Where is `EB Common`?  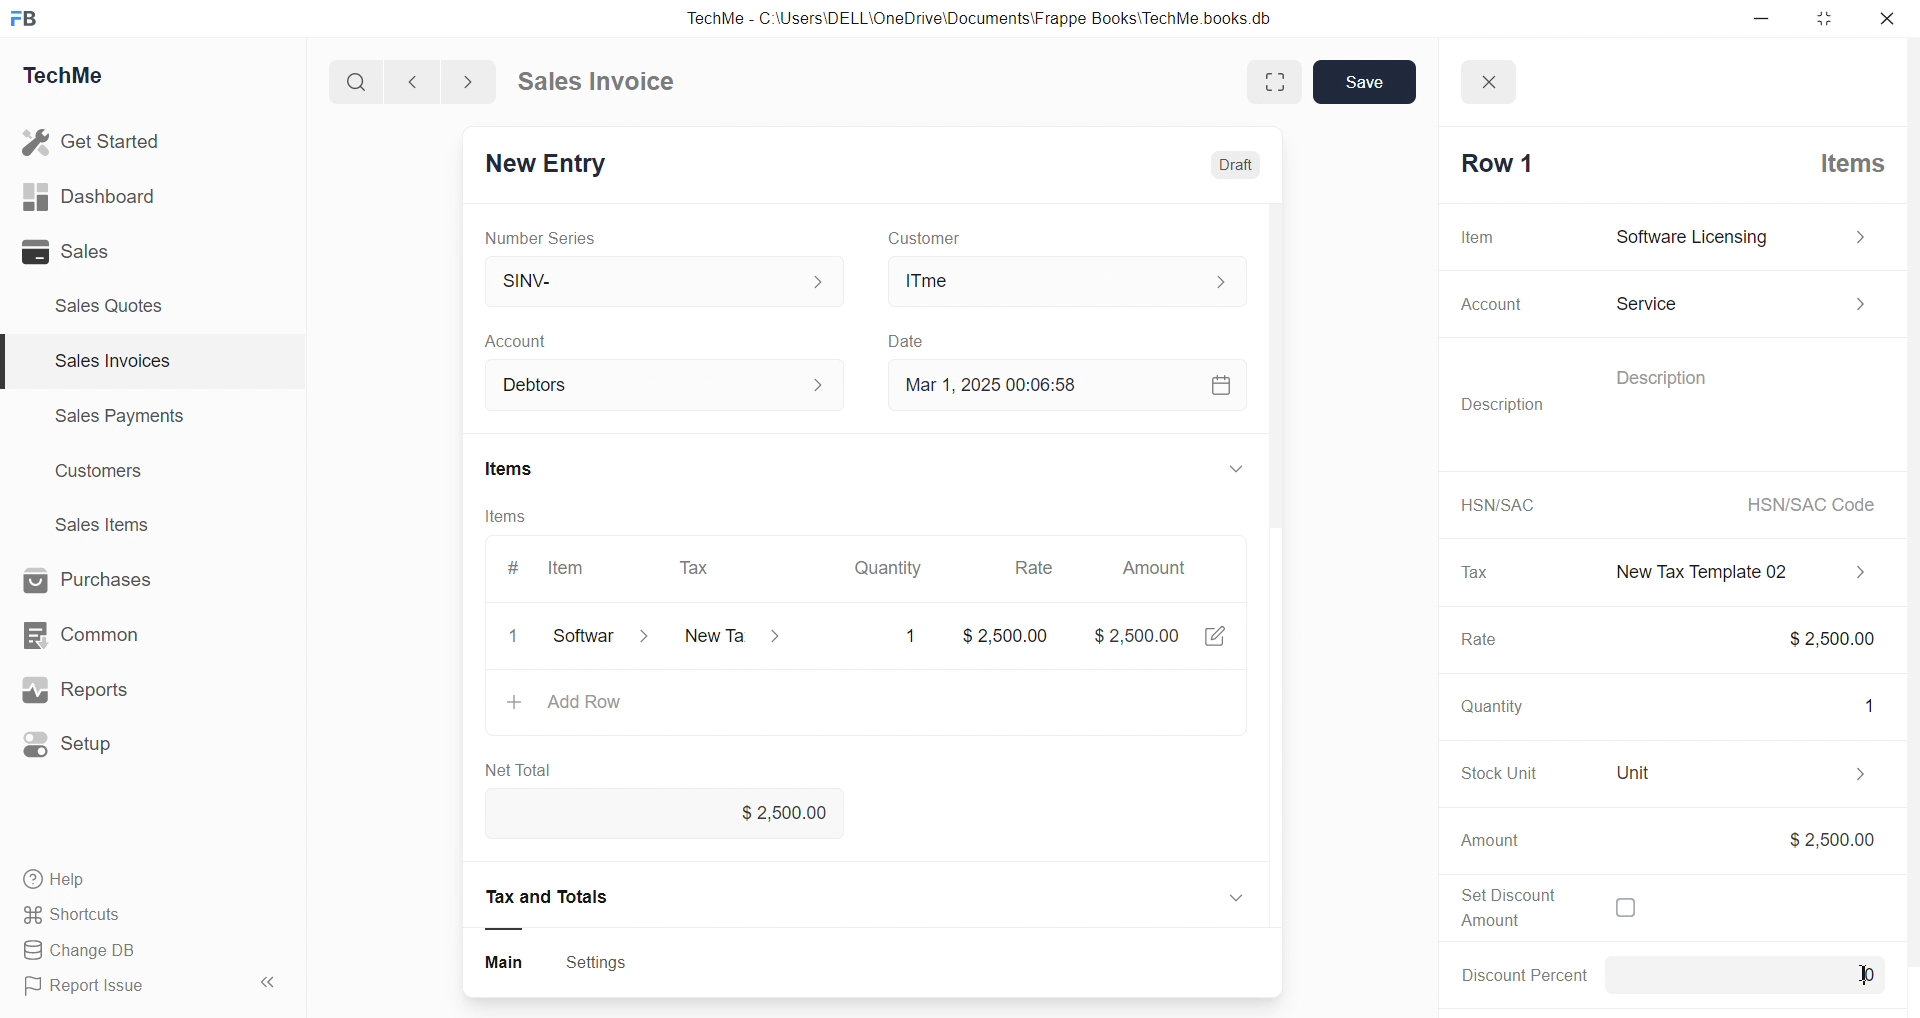 EB Common is located at coordinates (101, 634).